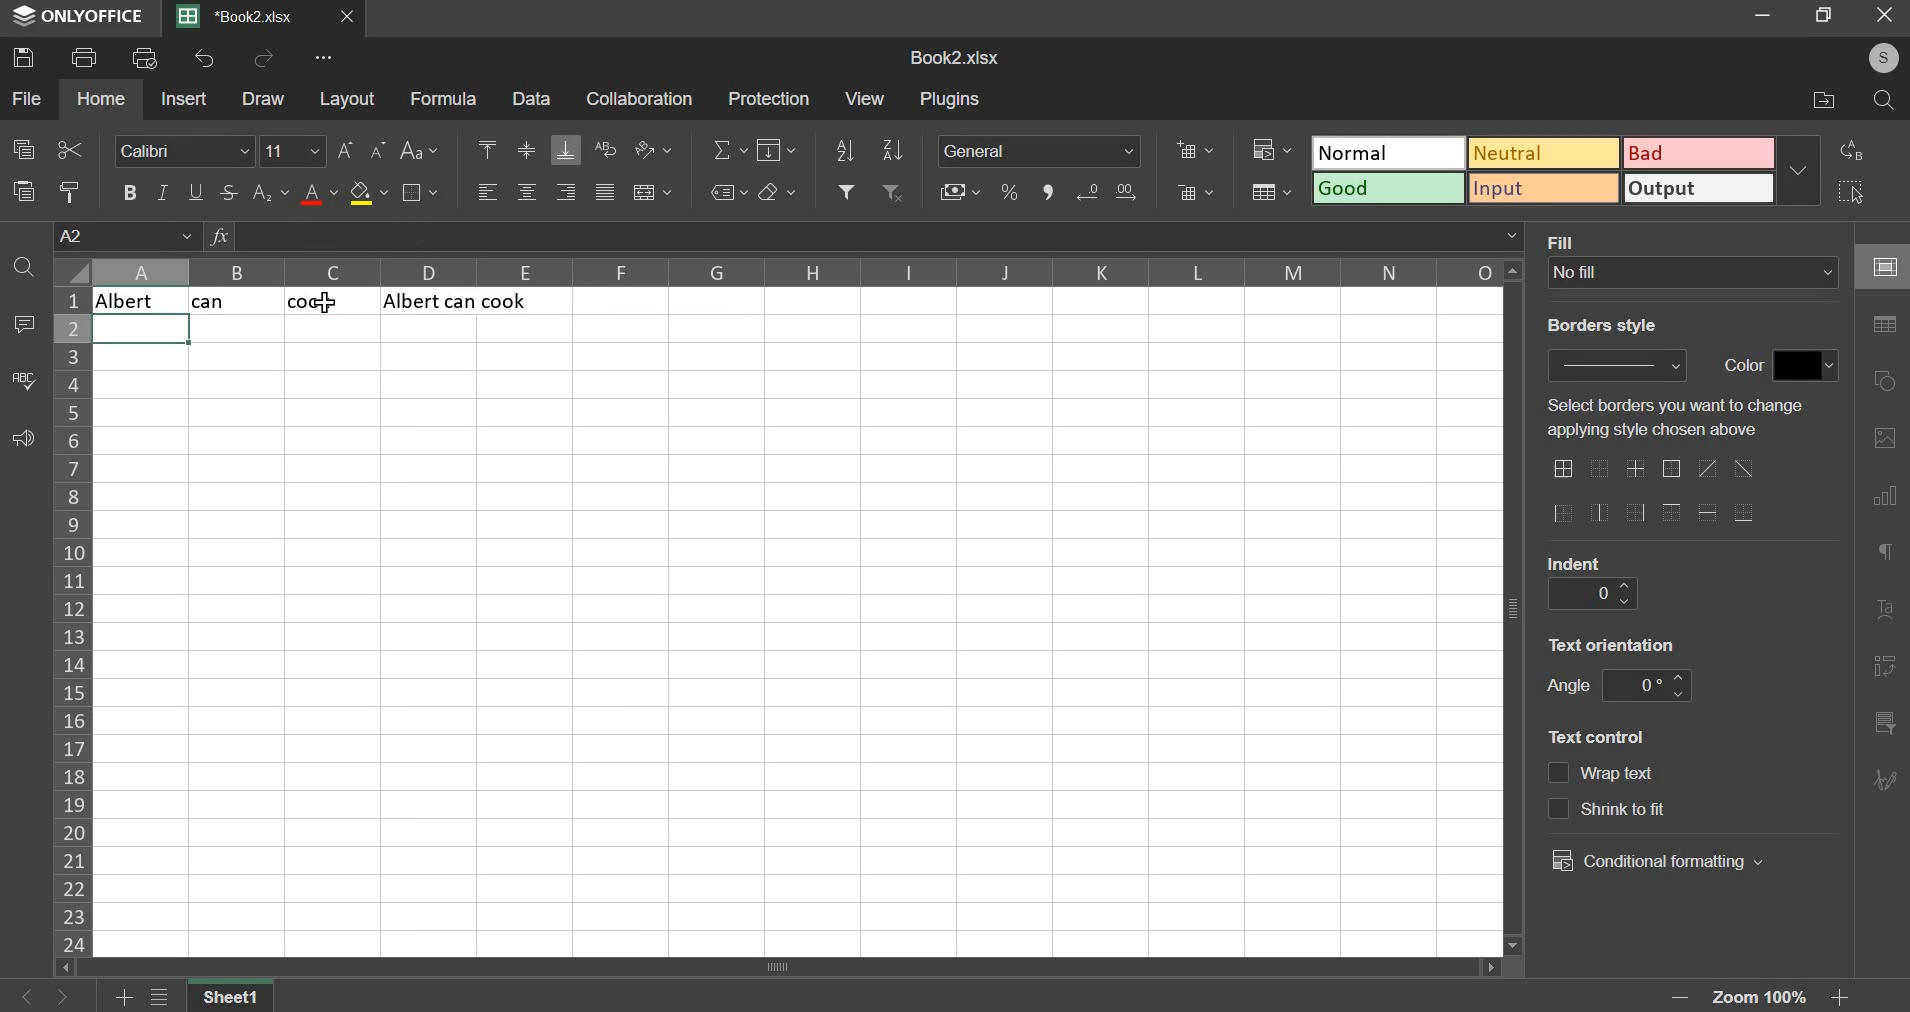 This screenshot has height=1012, width=1910. What do you see at coordinates (364, 150) in the screenshot?
I see `font size change` at bounding box center [364, 150].